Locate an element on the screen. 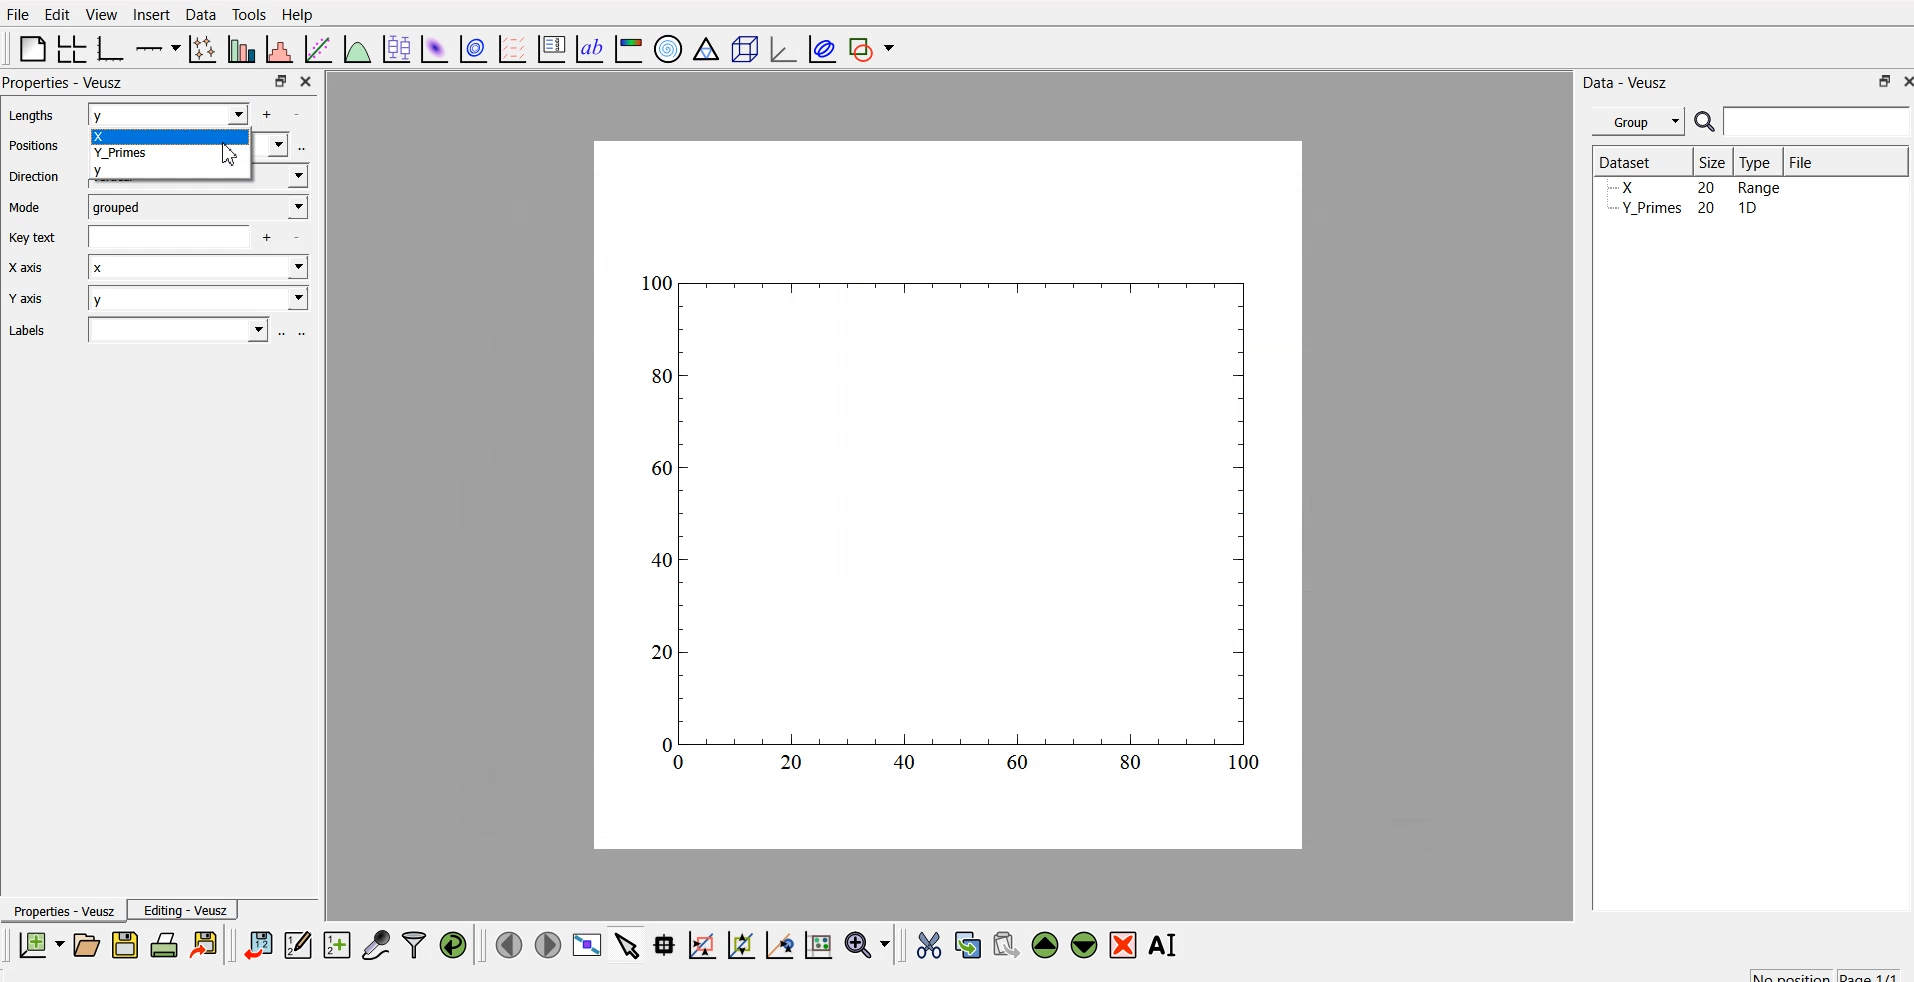  zoom menu is located at coordinates (867, 944).